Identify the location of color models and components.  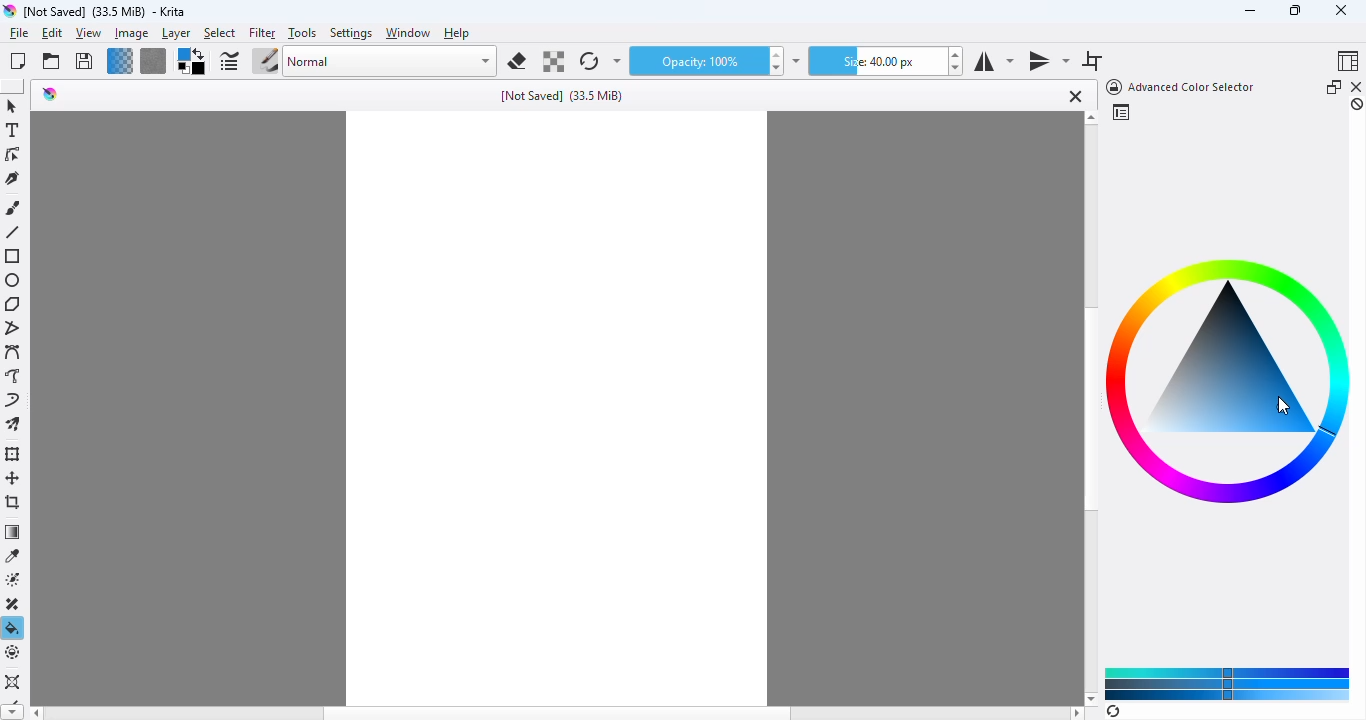
(1228, 683).